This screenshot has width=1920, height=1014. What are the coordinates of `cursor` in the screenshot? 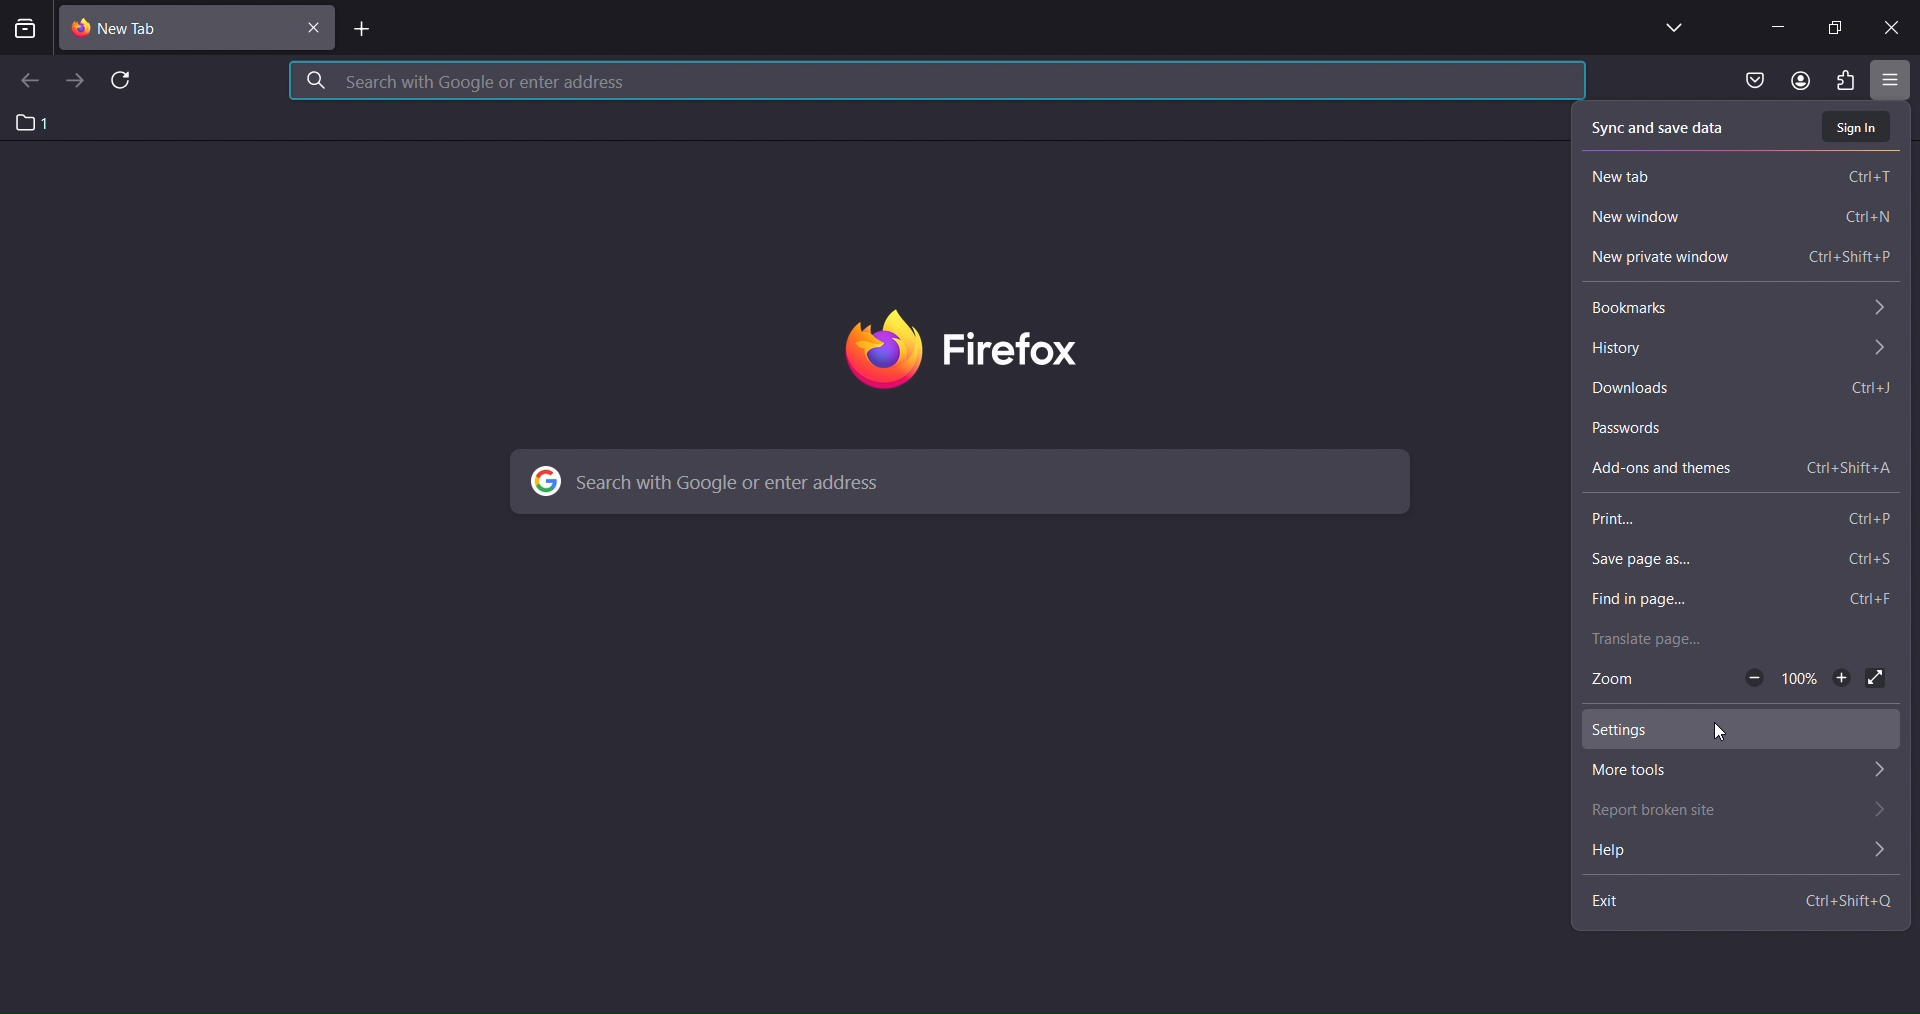 It's located at (1724, 734).